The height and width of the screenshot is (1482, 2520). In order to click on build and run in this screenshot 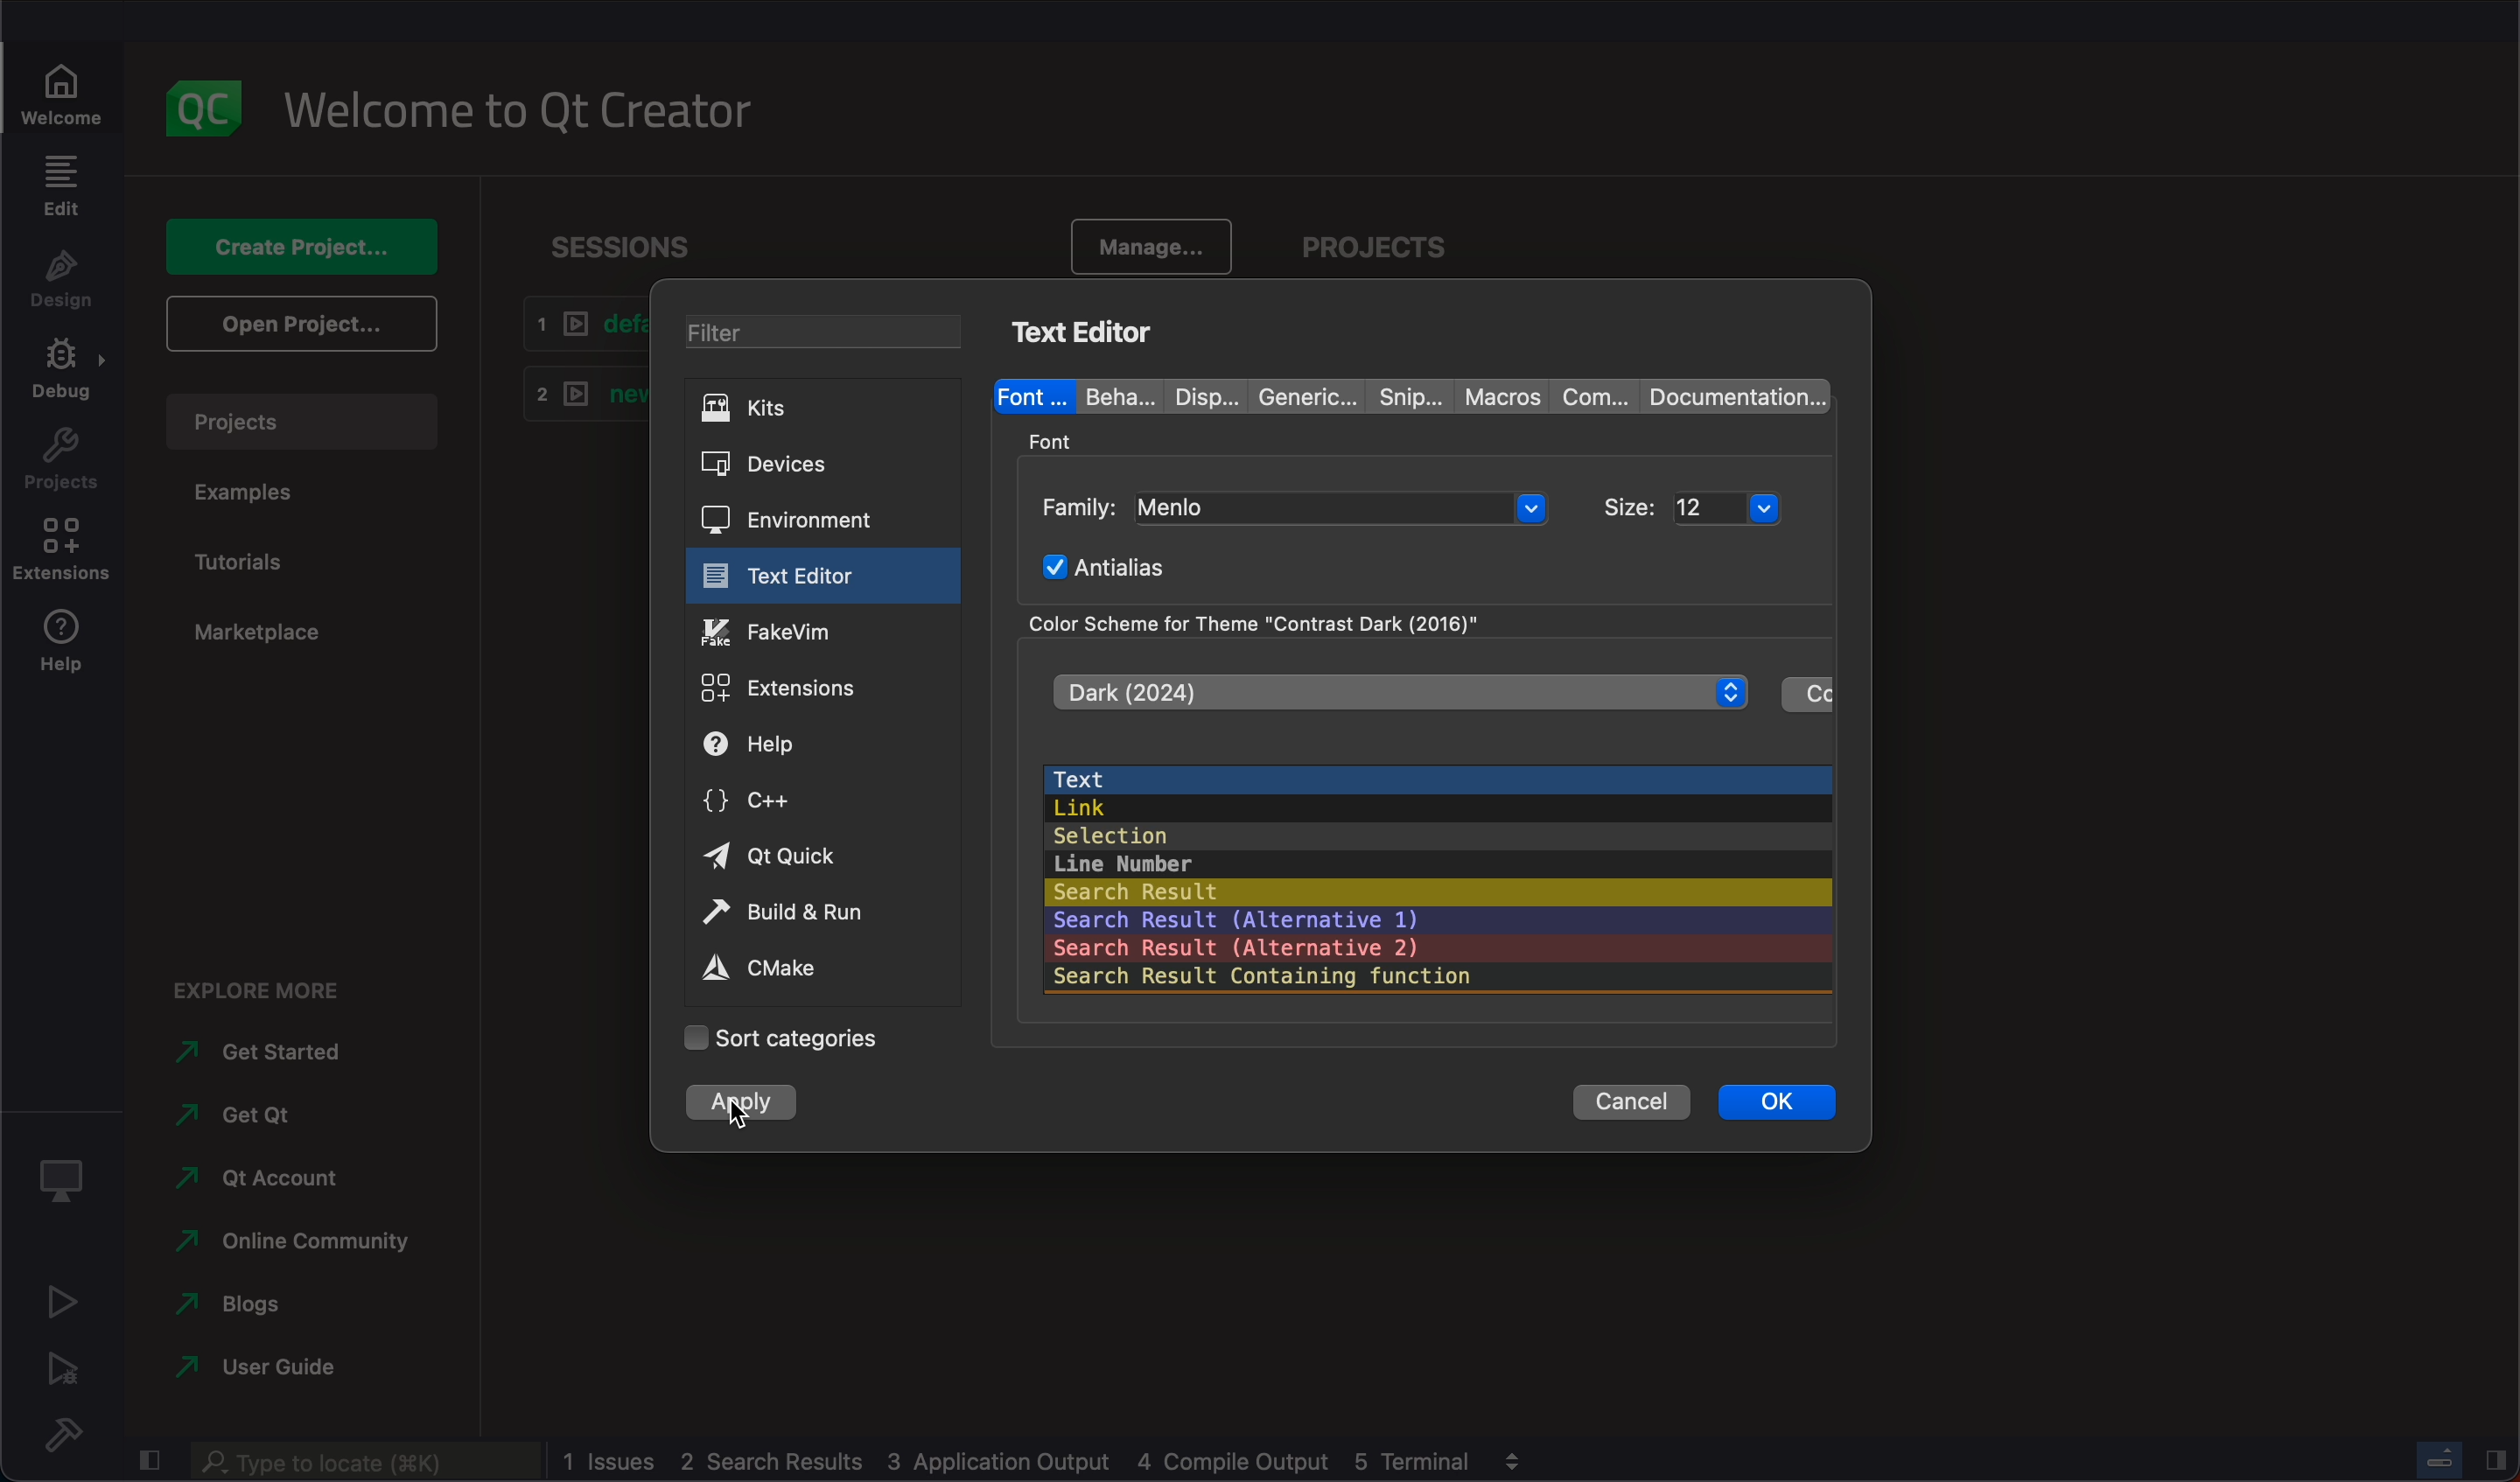, I will do `click(821, 910)`.